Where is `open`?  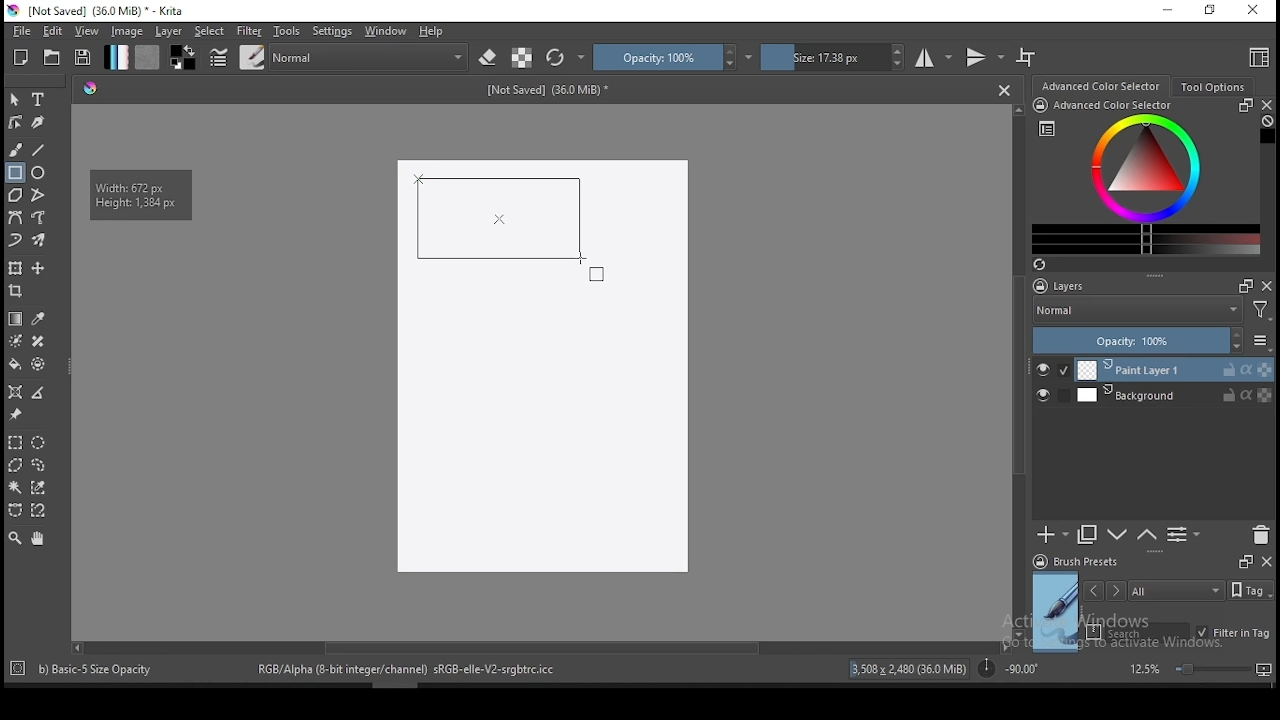
open is located at coordinates (52, 57).